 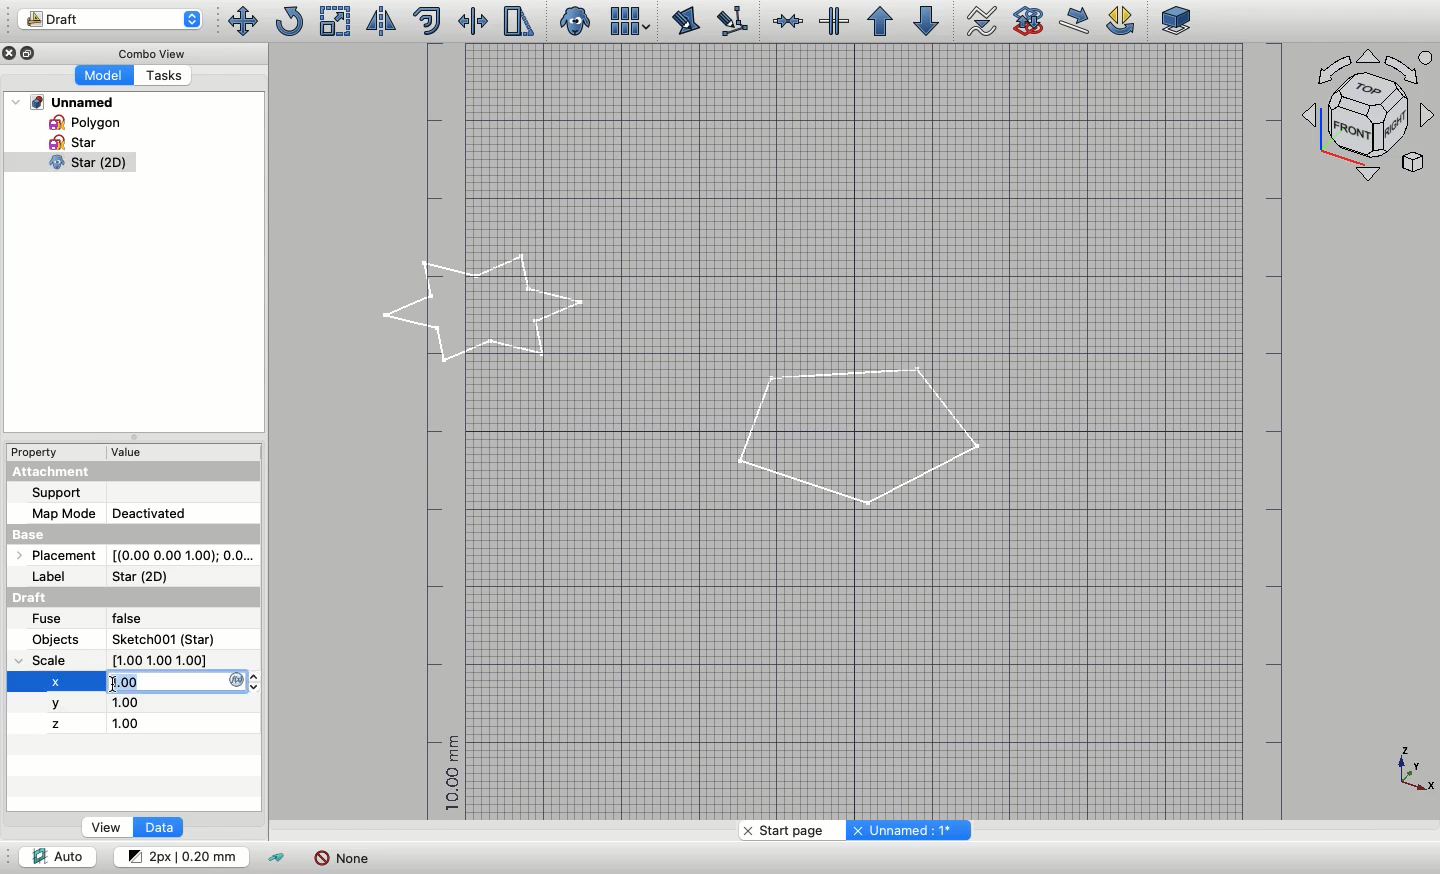 I want to click on Star selected, so click(x=486, y=309).